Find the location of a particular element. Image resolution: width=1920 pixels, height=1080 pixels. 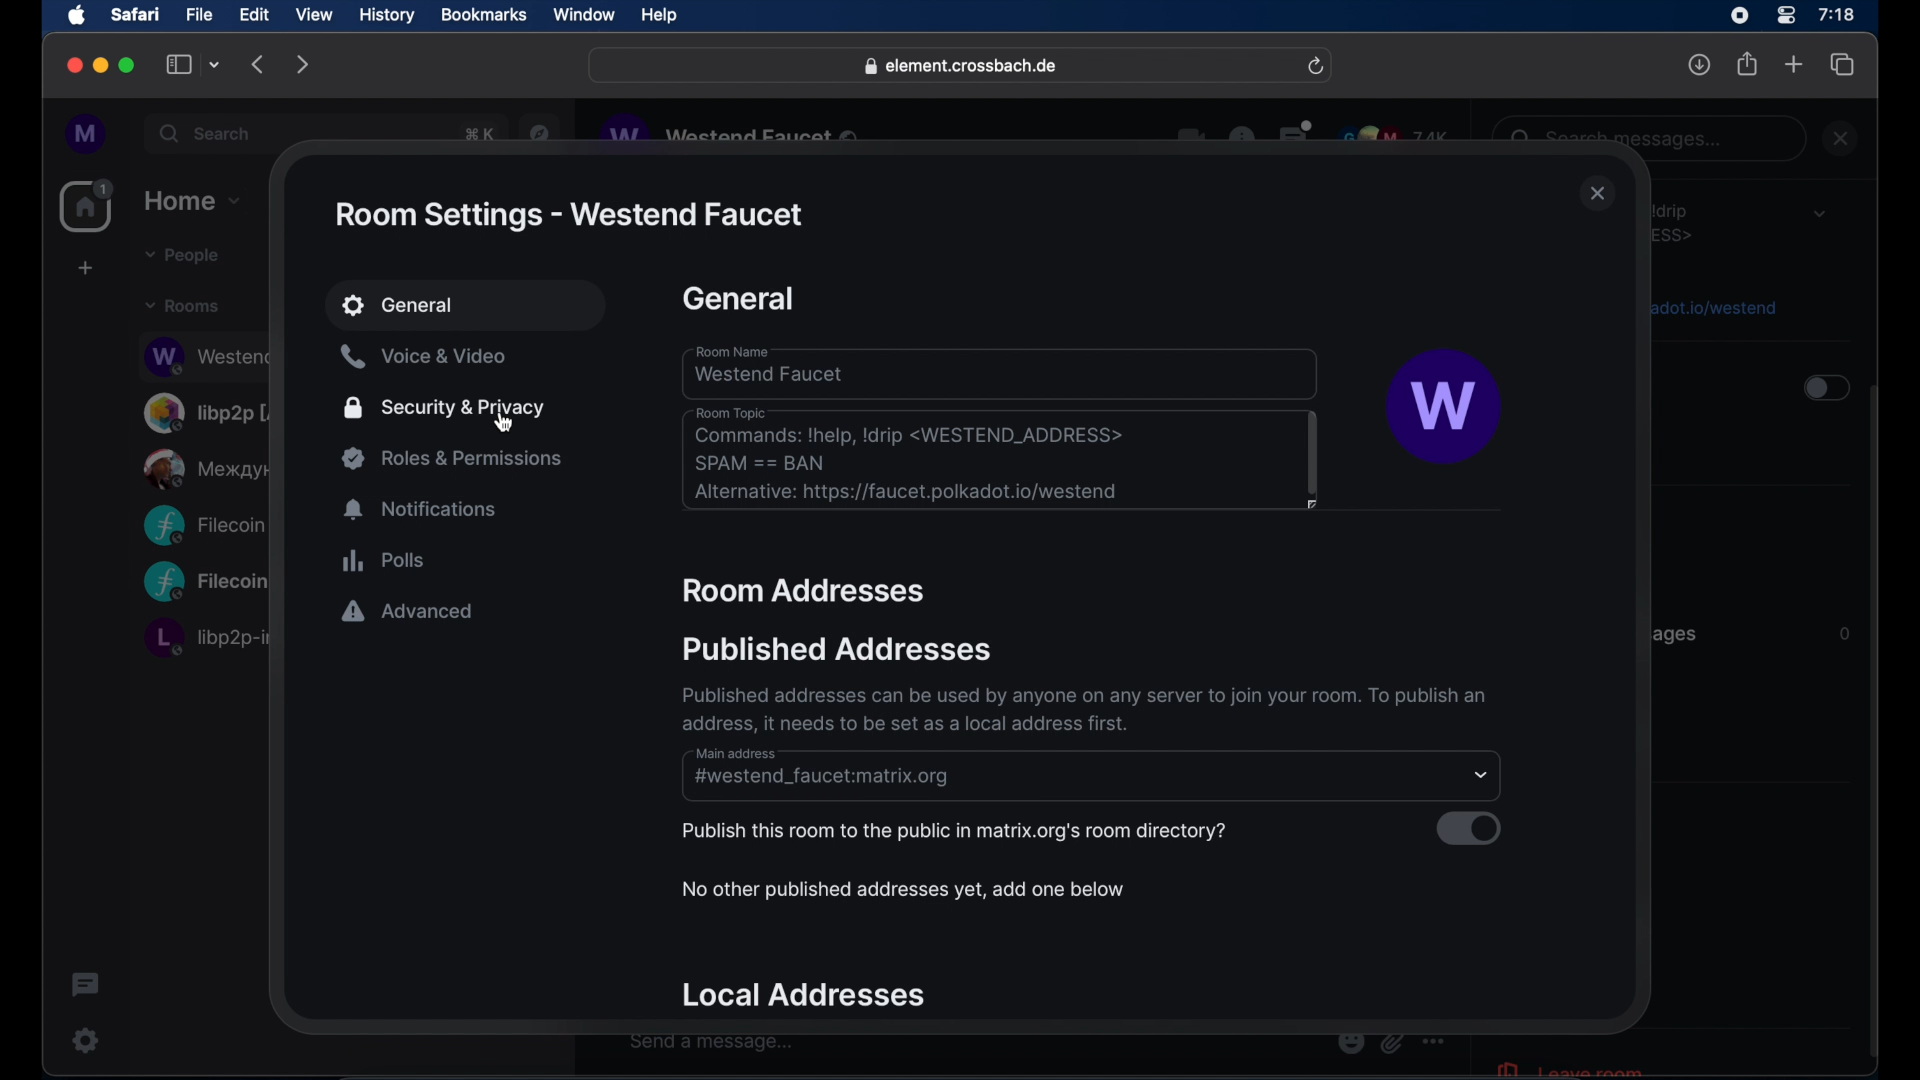

new tab is located at coordinates (1794, 63).